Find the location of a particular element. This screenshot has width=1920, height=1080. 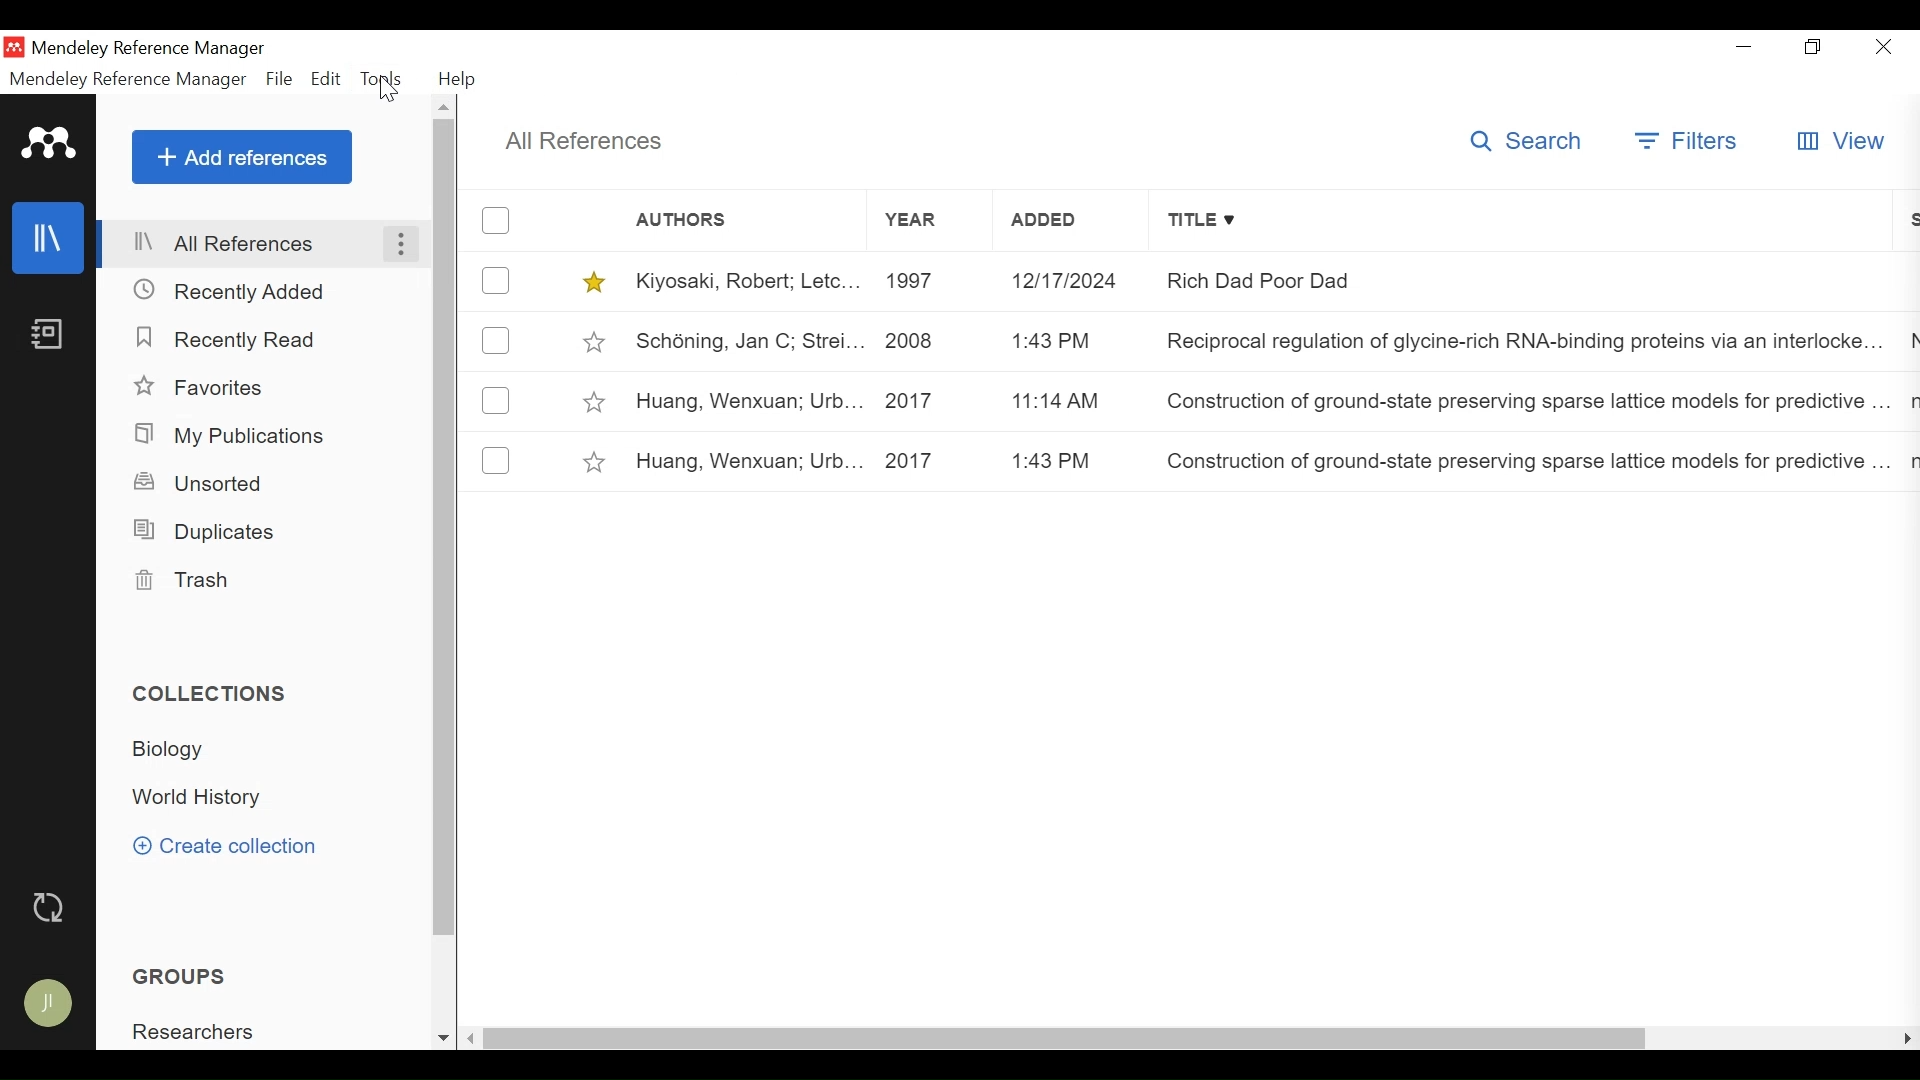

2017 is located at coordinates (934, 462).